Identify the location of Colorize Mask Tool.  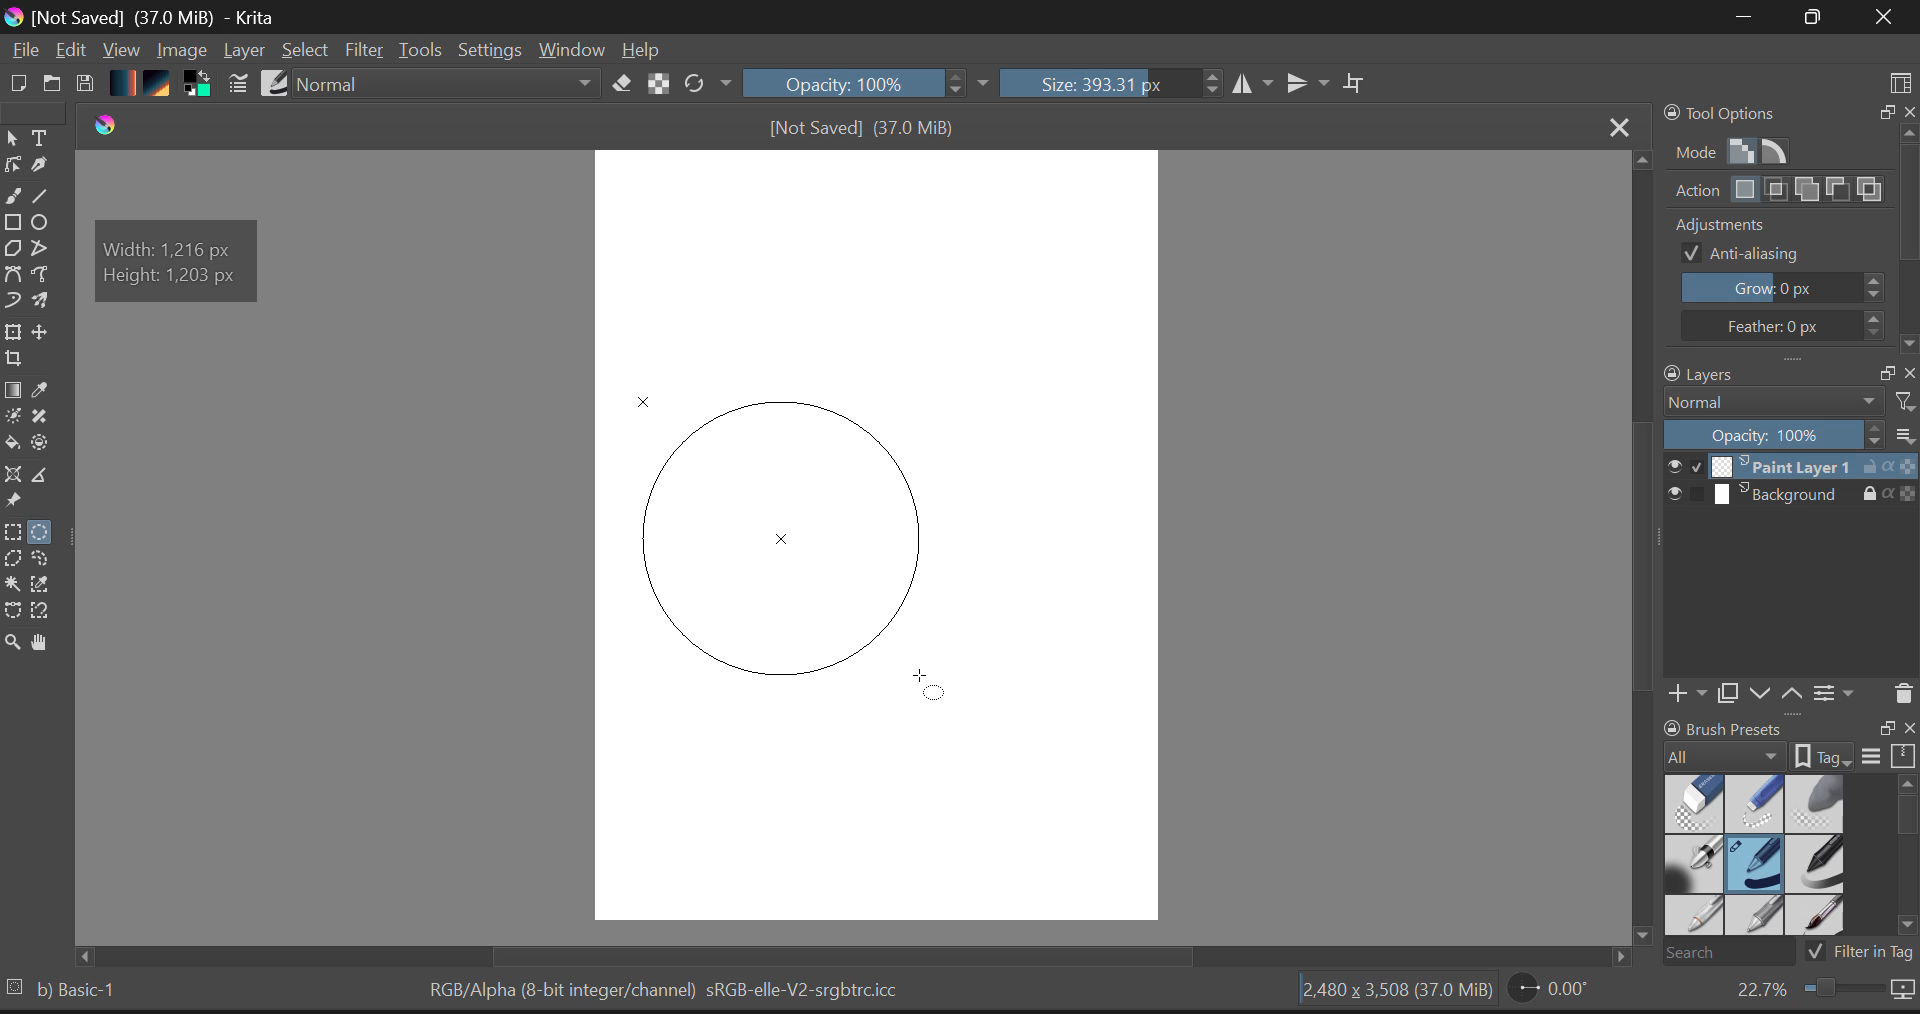
(12, 418).